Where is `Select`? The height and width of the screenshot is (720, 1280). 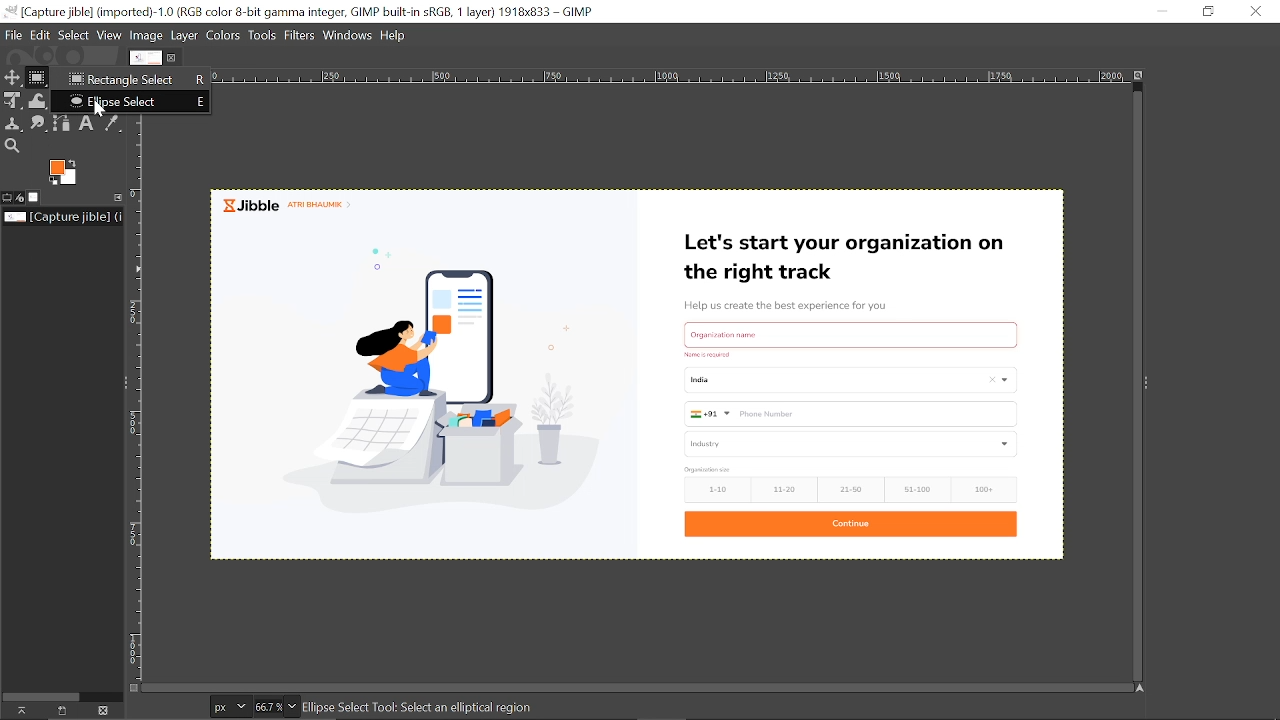 Select is located at coordinates (74, 34).